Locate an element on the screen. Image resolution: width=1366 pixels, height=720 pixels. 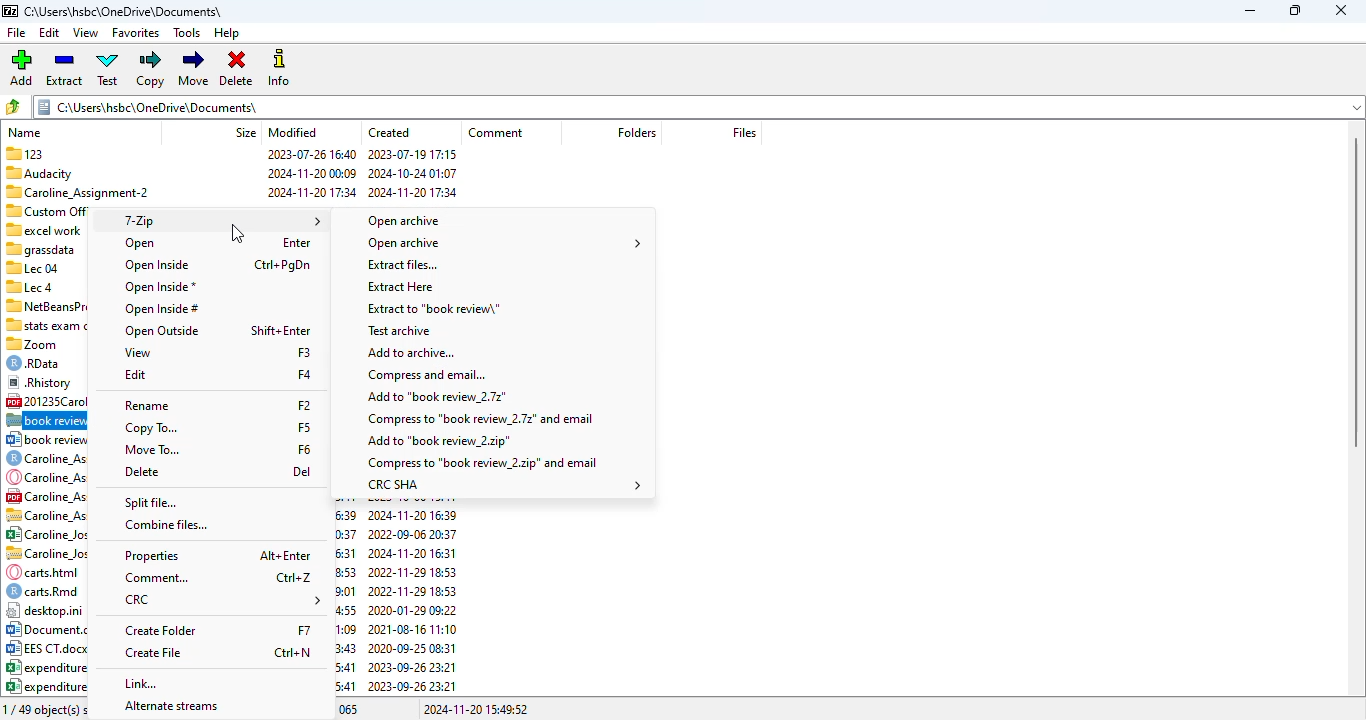
vertical scroll bar is located at coordinates (1356, 292).